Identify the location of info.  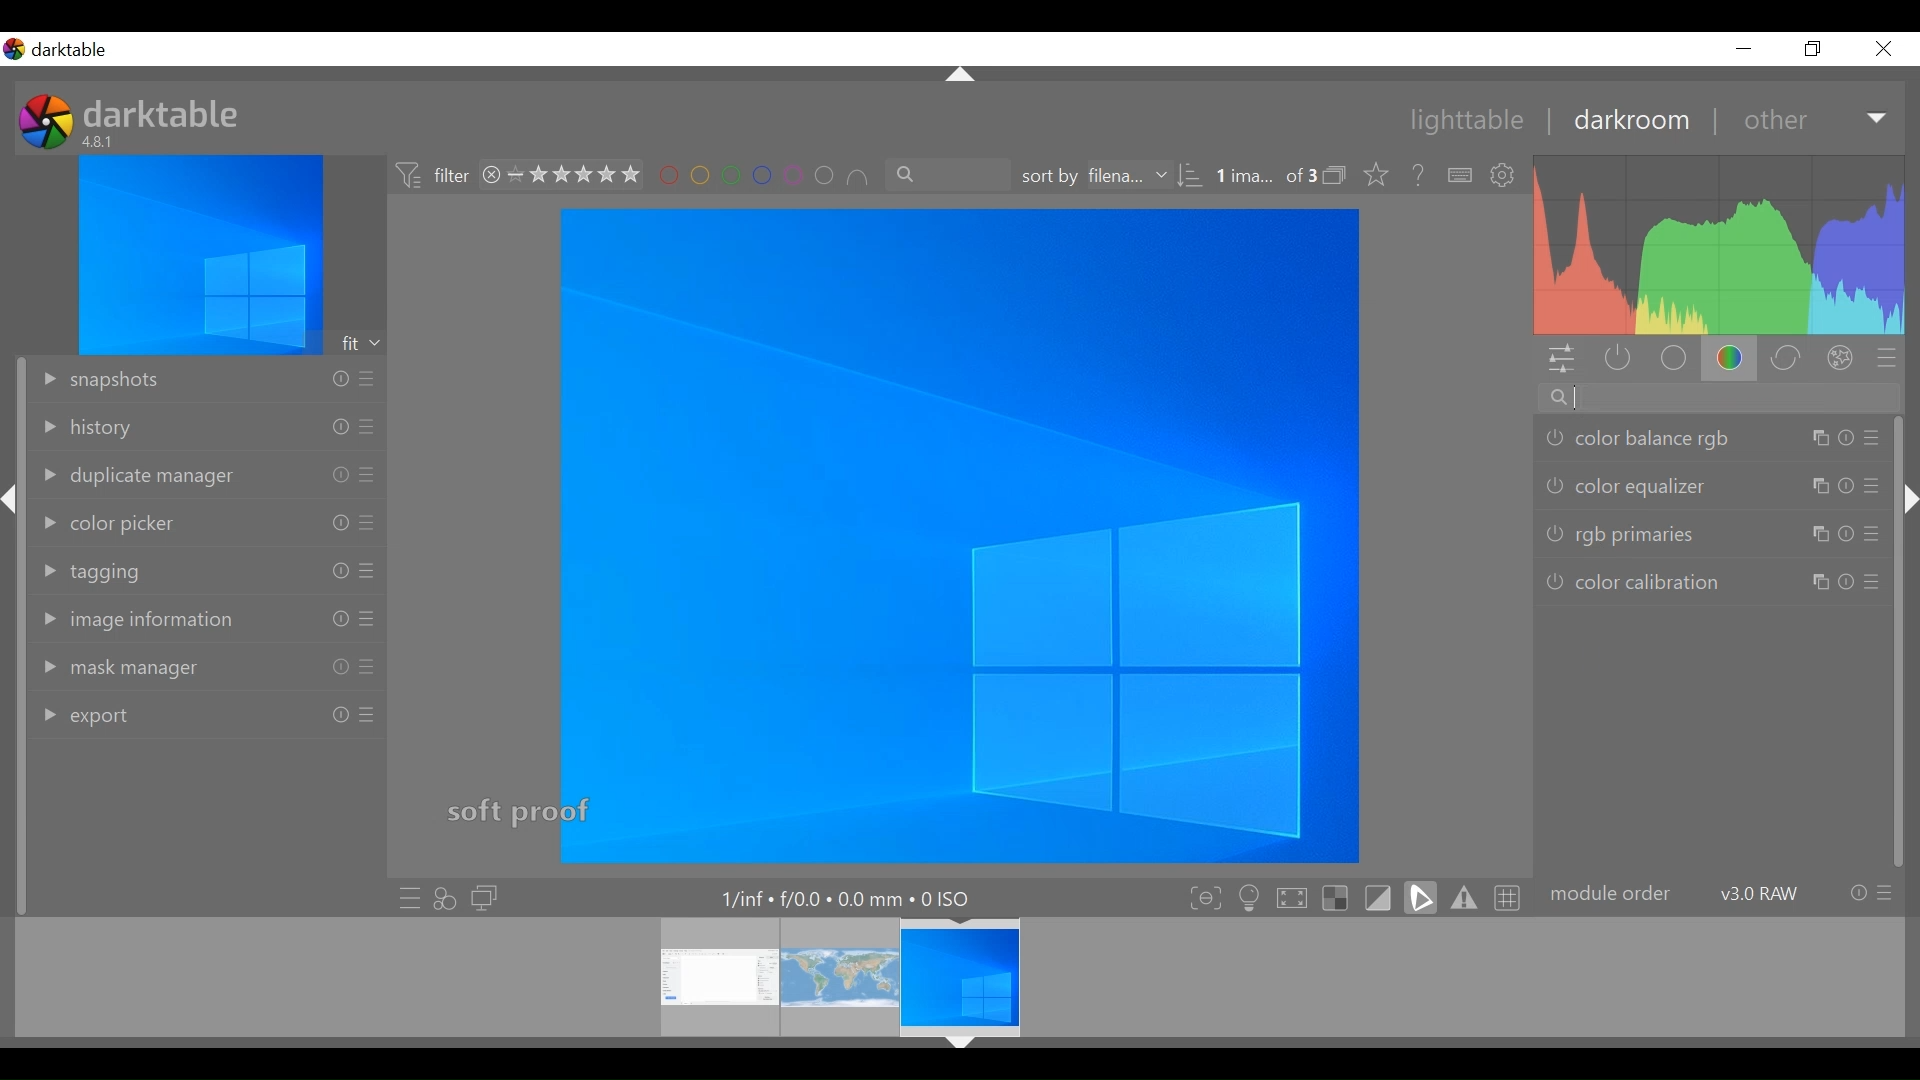
(341, 714).